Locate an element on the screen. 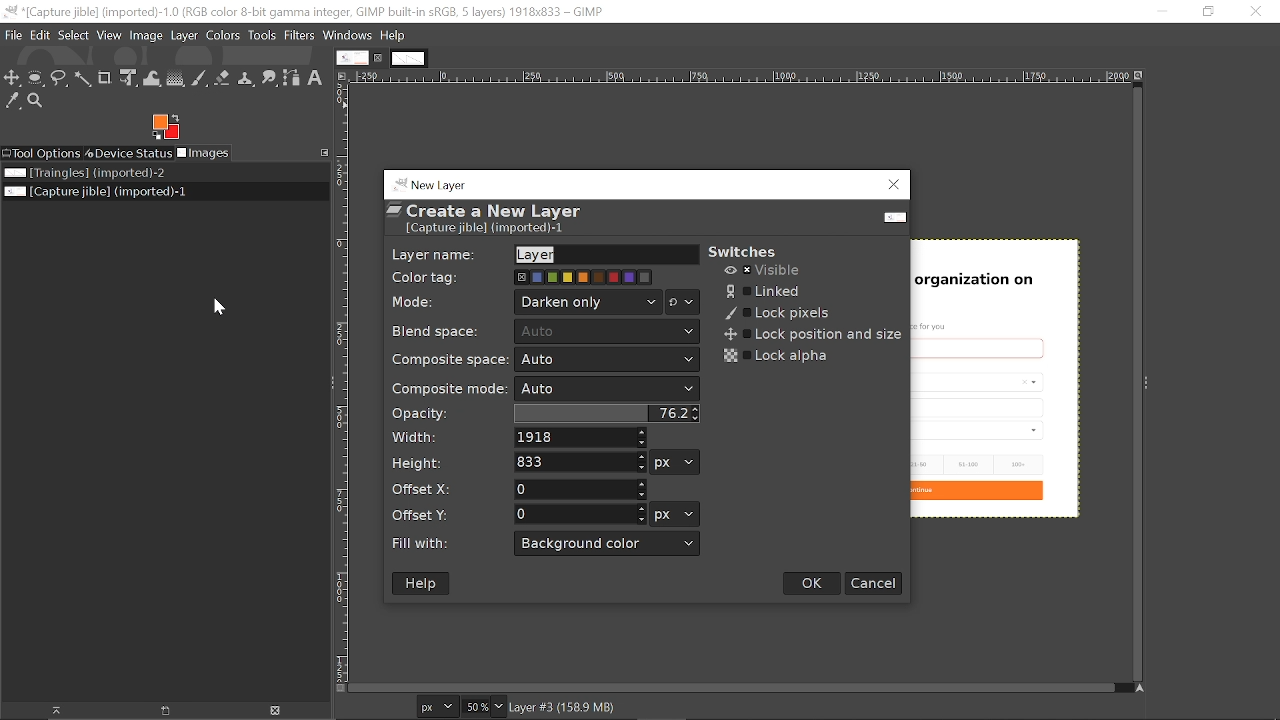 Image resolution: width=1280 pixels, height=720 pixels. Free select tool is located at coordinates (59, 79).